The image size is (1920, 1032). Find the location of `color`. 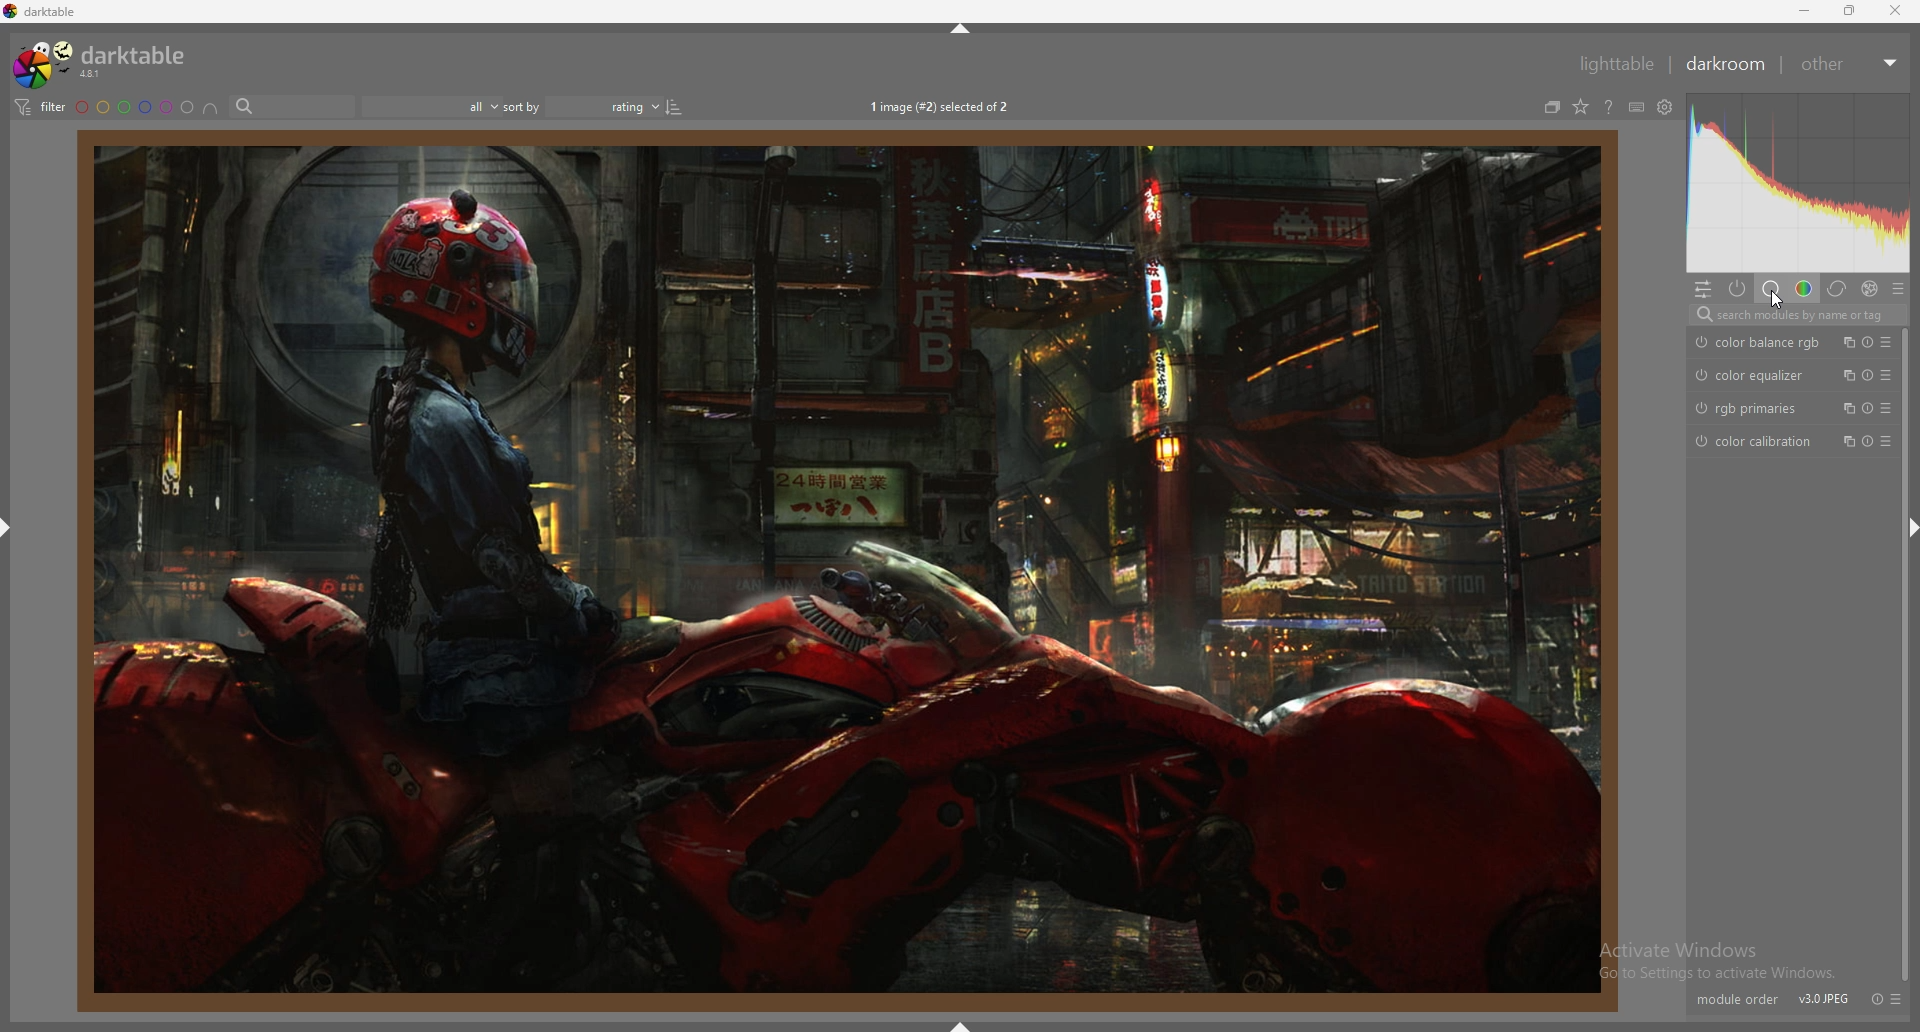

color is located at coordinates (1804, 289).